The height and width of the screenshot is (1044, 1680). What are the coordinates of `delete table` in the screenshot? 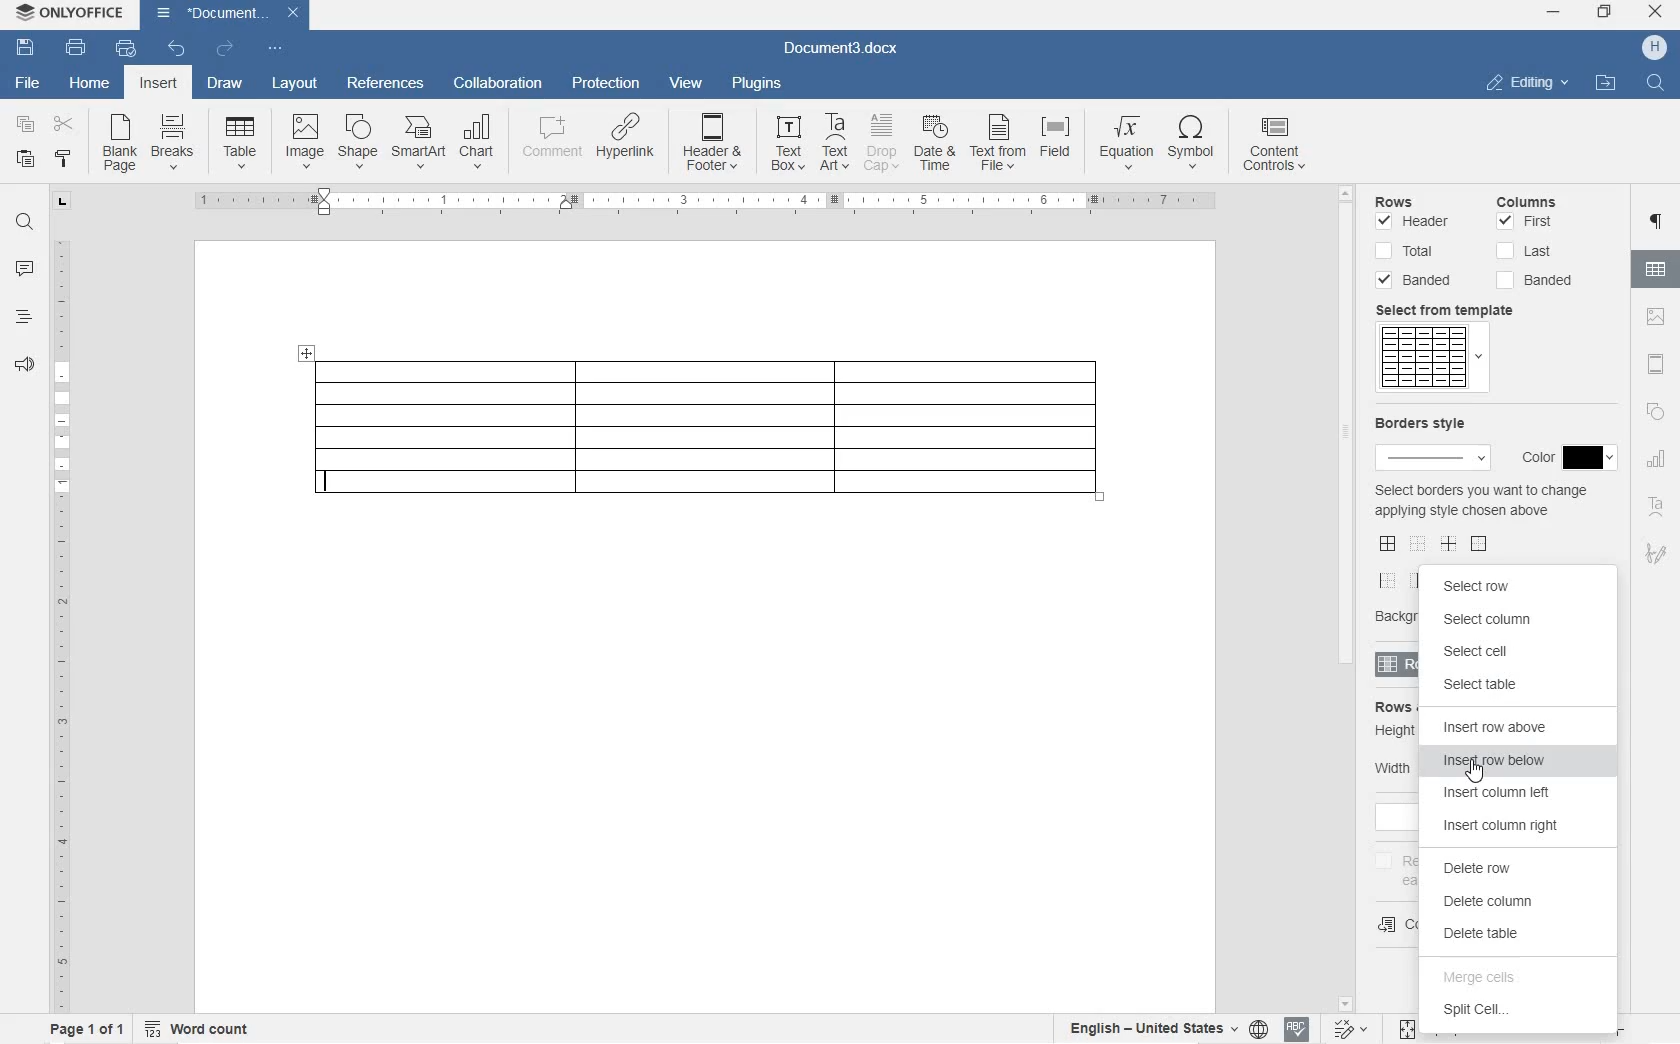 It's located at (1483, 935).